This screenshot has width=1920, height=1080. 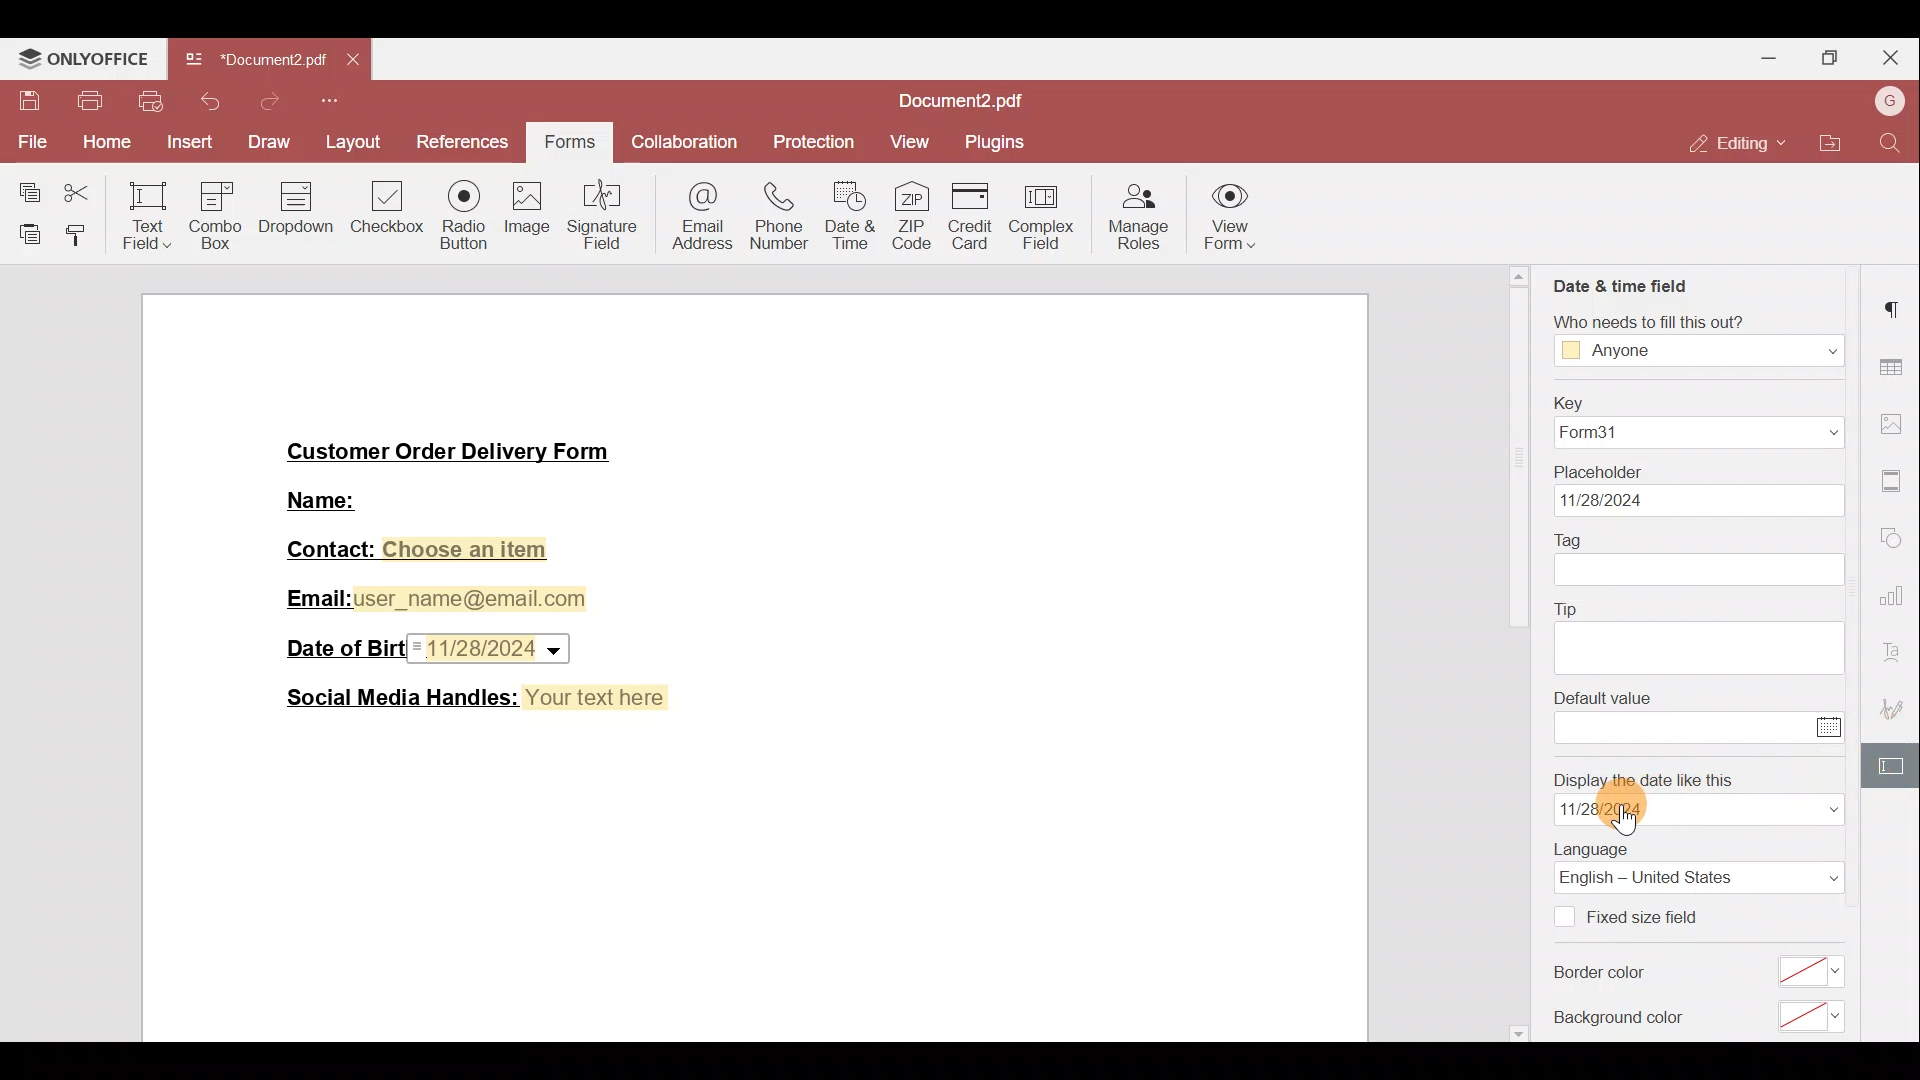 What do you see at coordinates (1811, 970) in the screenshot?
I see `select border color` at bounding box center [1811, 970].